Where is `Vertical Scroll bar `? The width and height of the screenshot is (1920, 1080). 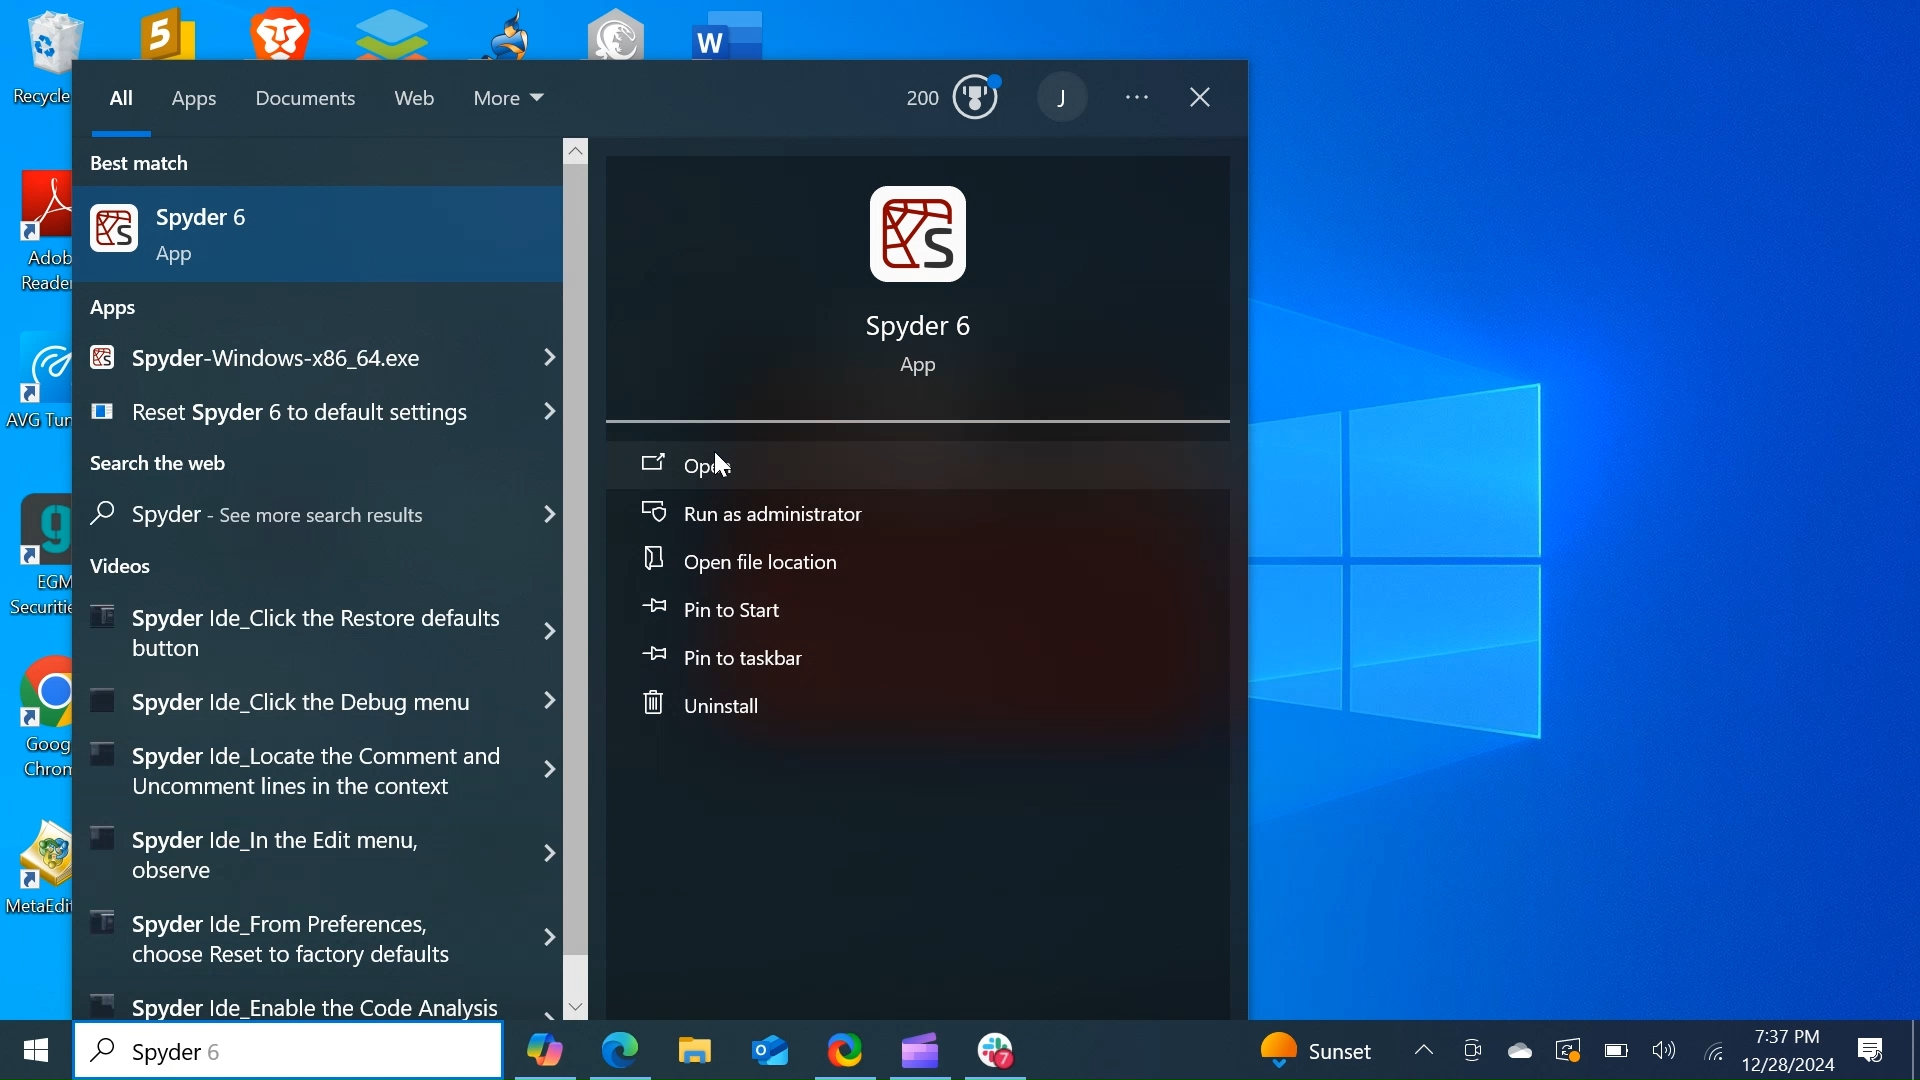
Vertical Scroll bar  is located at coordinates (578, 558).